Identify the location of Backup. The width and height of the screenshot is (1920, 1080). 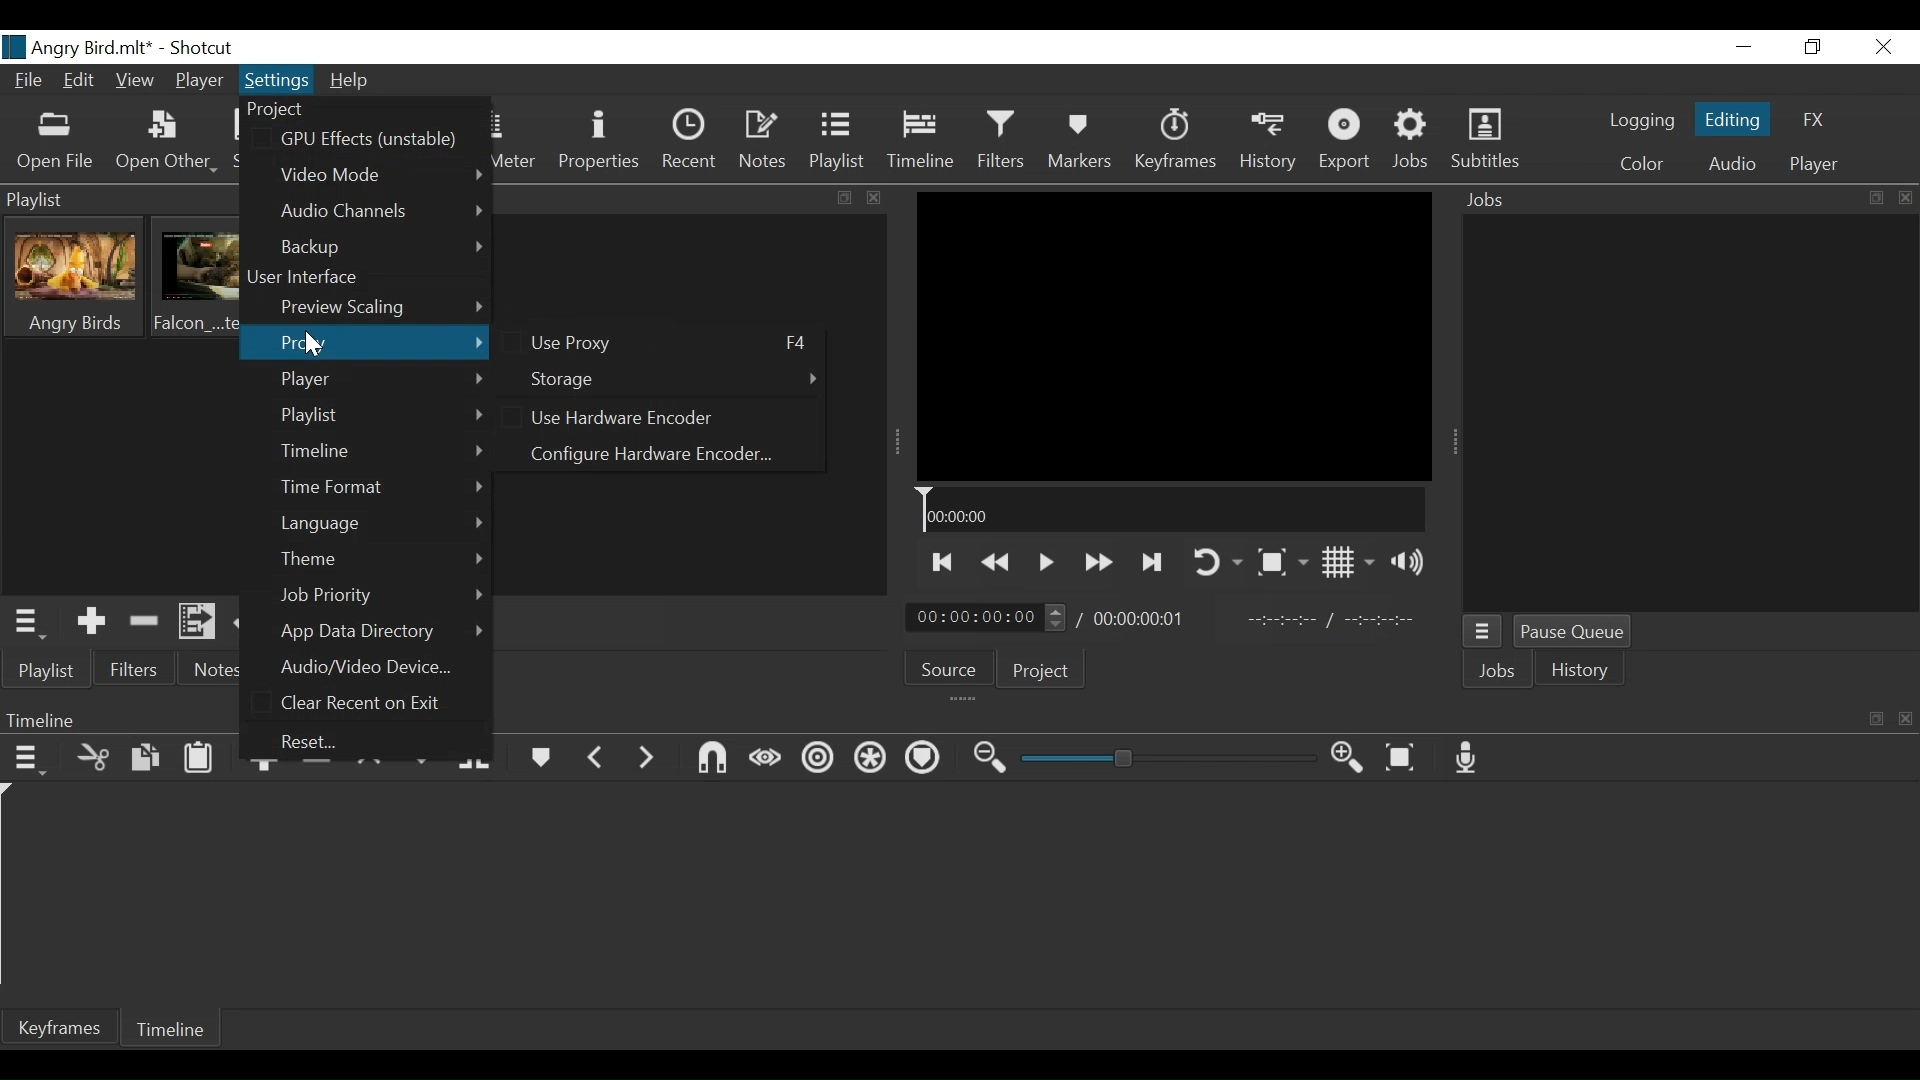
(380, 248).